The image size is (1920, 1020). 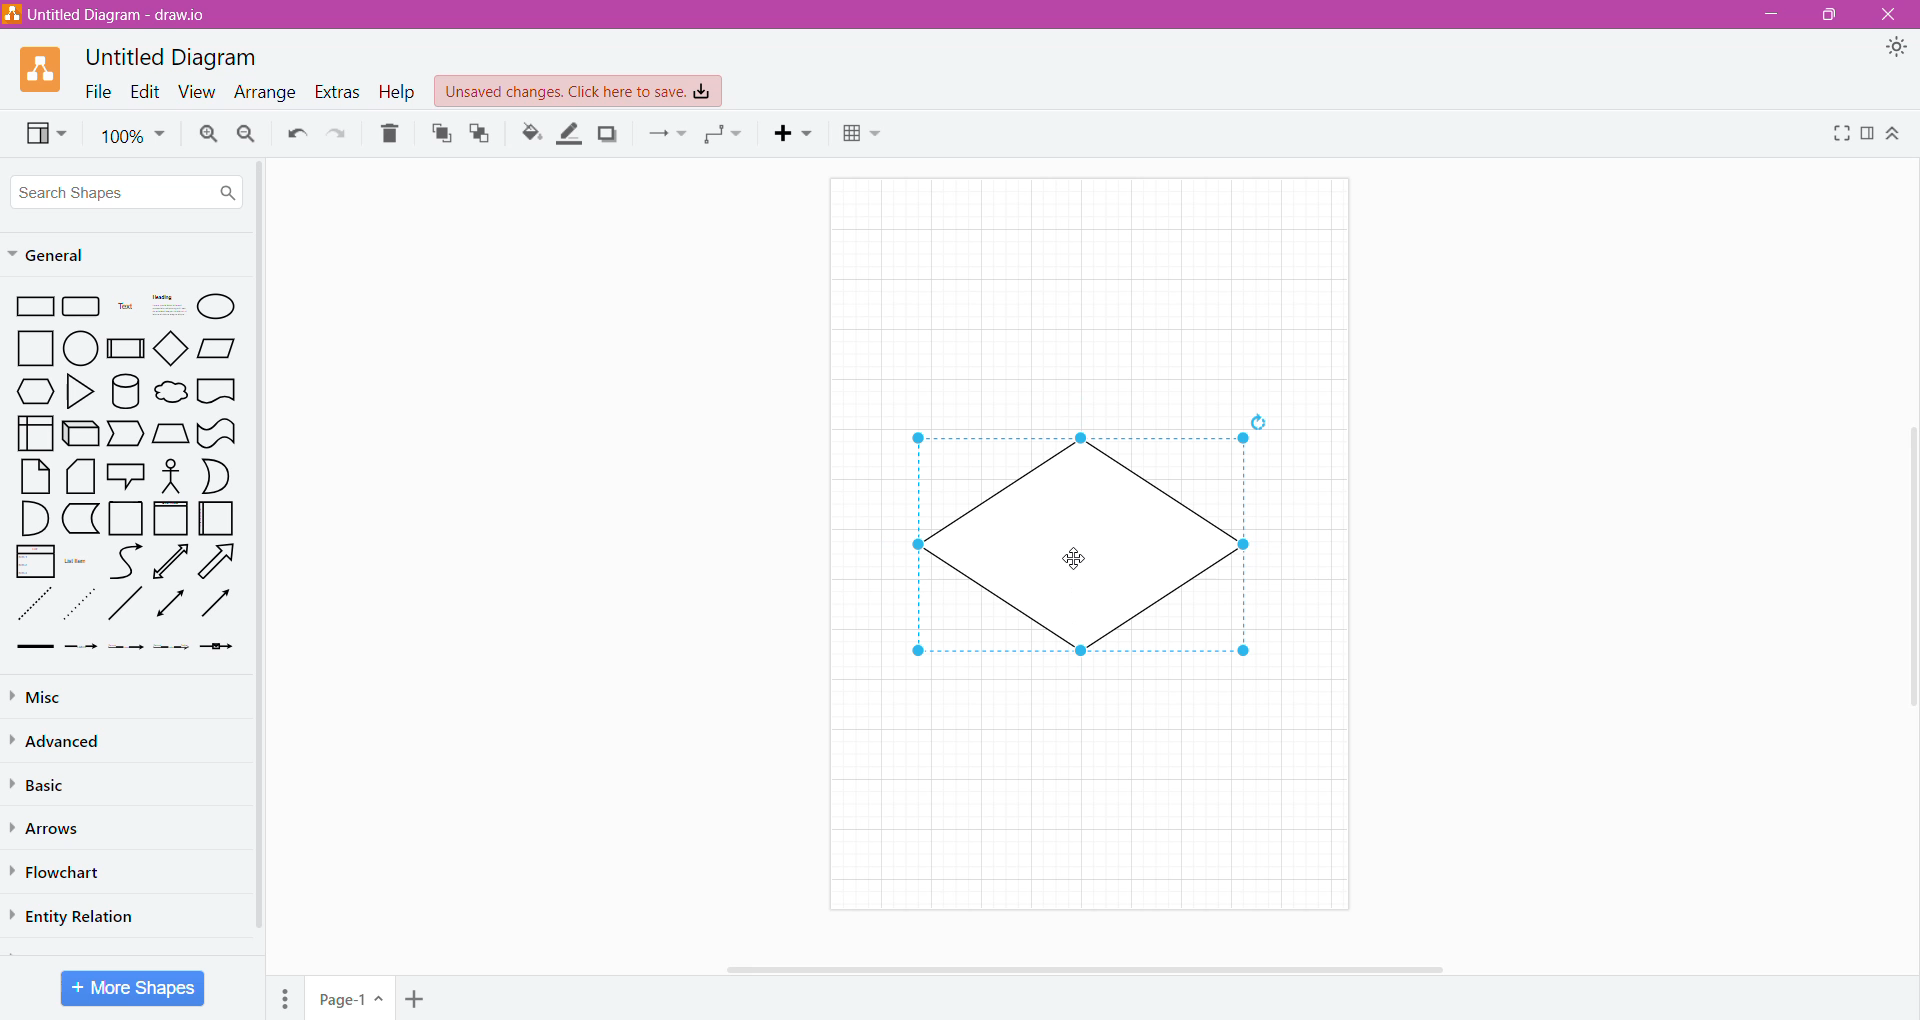 What do you see at coordinates (1839, 133) in the screenshot?
I see `FullScreen` at bounding box center [1839, 133].